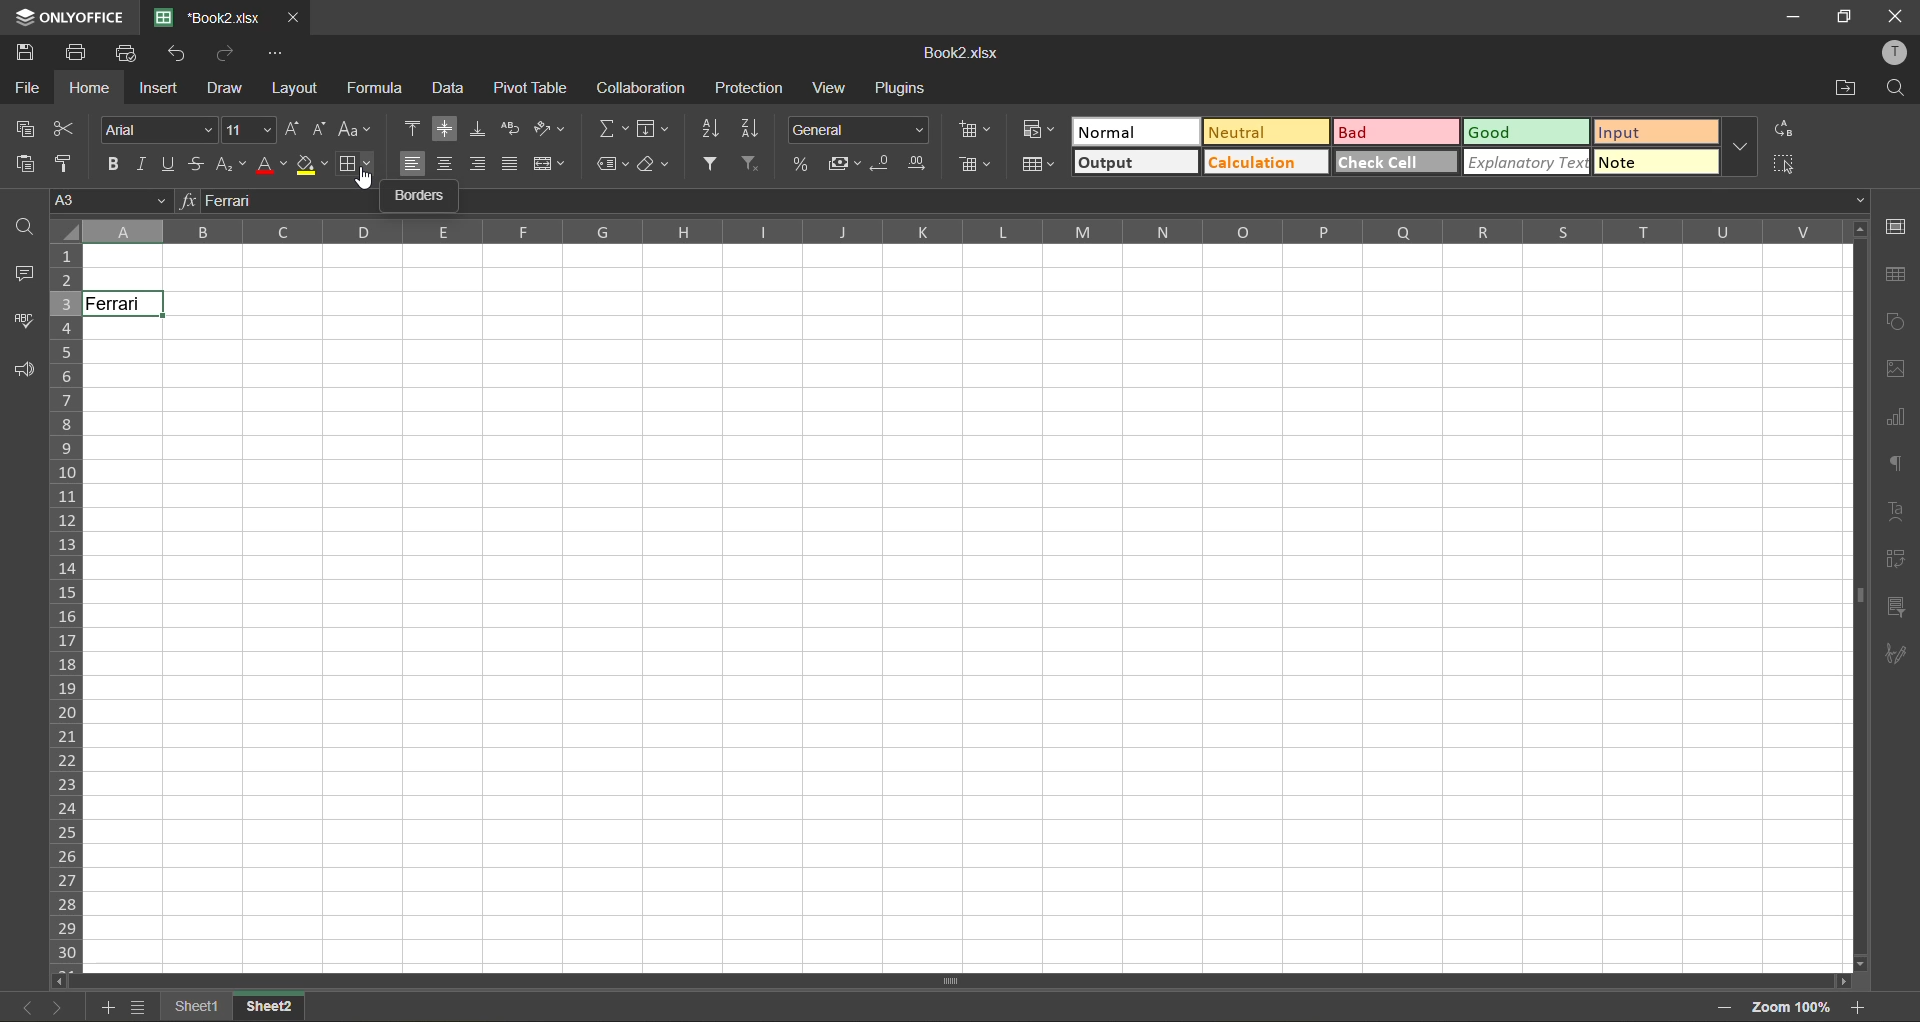 This screenshot has height=1022, width=1920. Describe the element at coordinates (126, 54) in the screenshot. I see `quick print` at that location.